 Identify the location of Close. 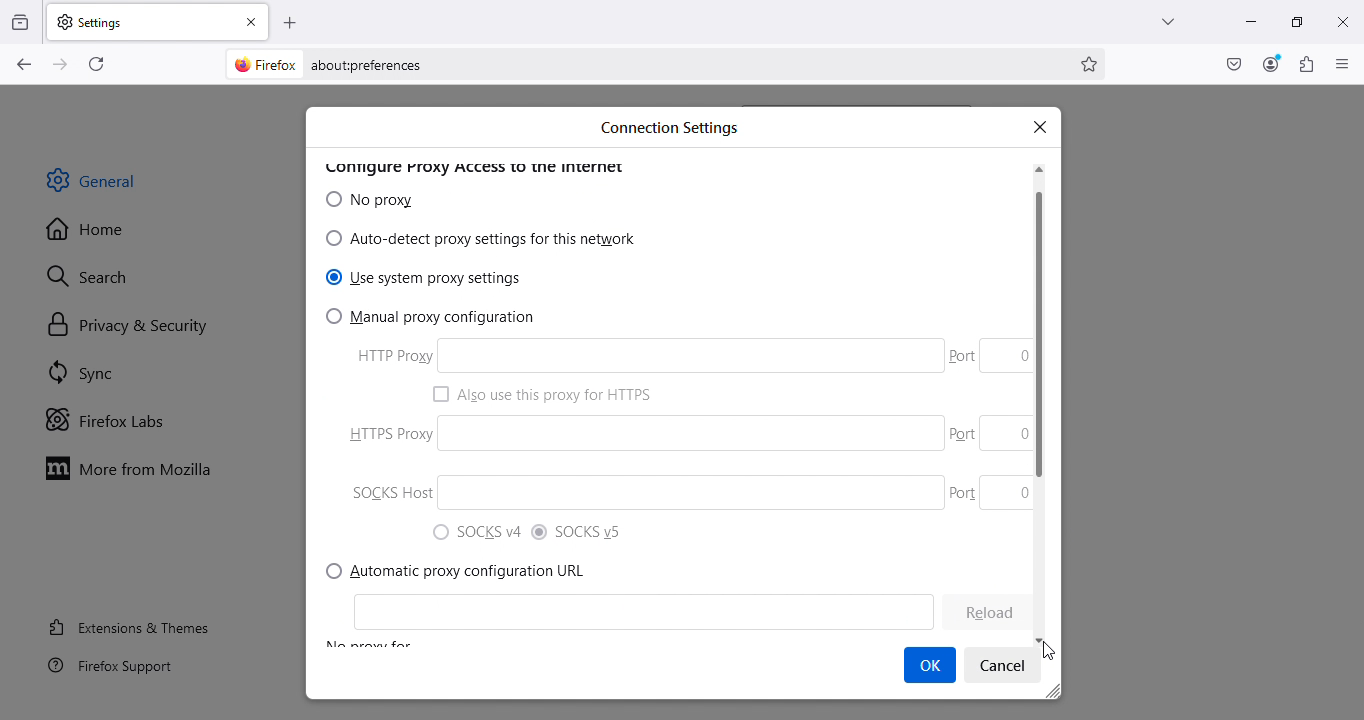
(1342, 21).